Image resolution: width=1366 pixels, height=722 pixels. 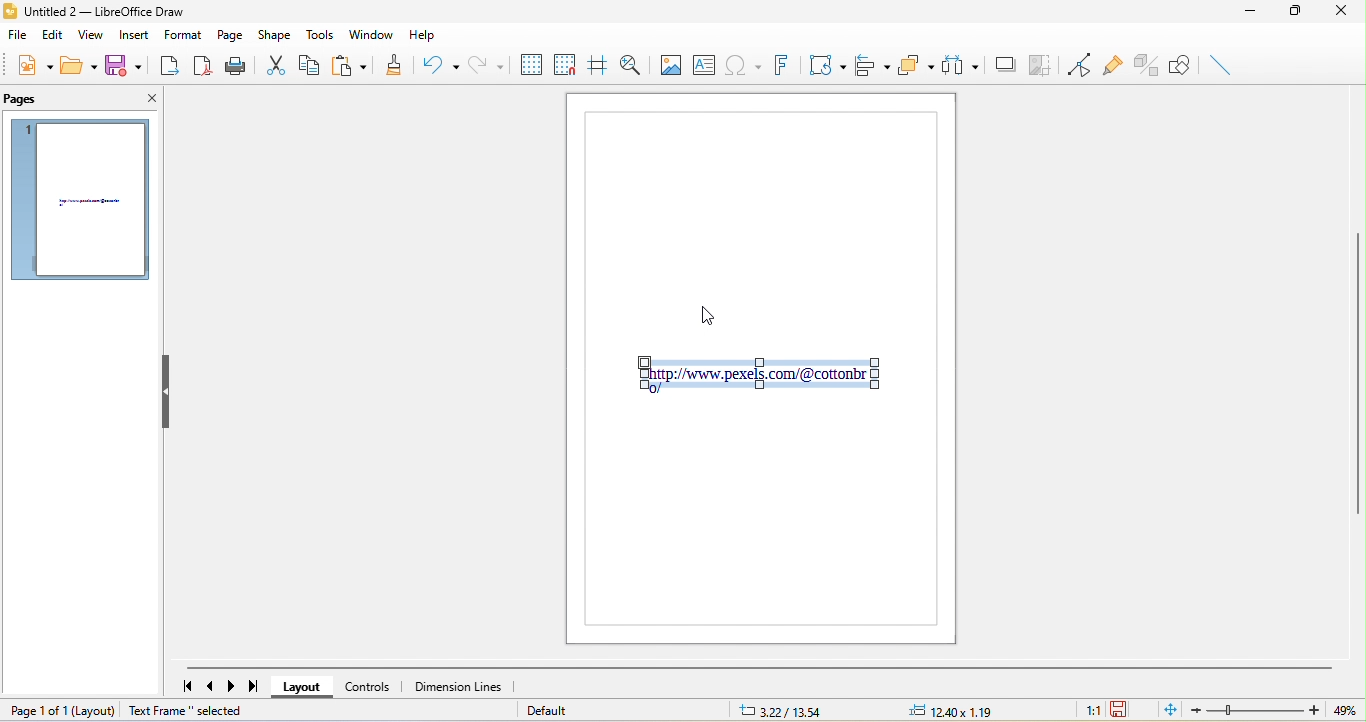 What do you see at coordinates (368, 36) in the screenshot?
I see `window` at bounding box center [368, 36].